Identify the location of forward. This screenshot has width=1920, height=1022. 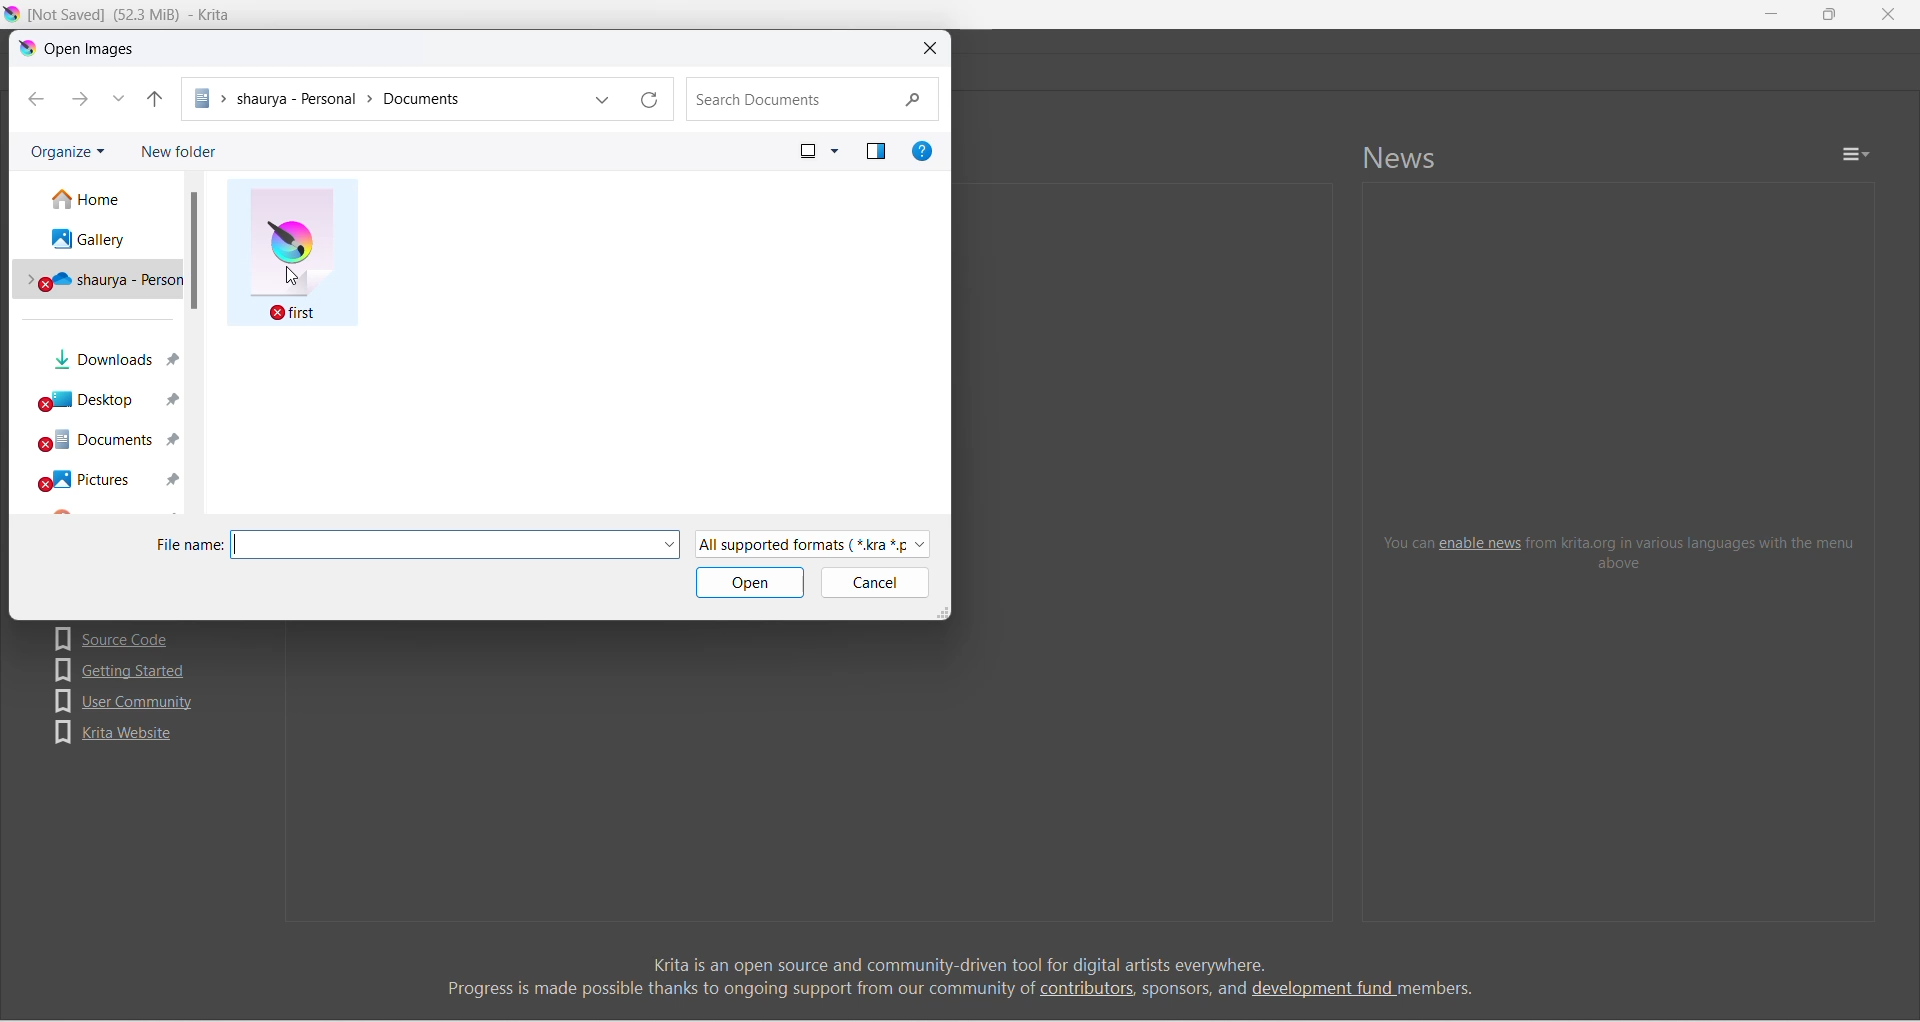
(80, 99).